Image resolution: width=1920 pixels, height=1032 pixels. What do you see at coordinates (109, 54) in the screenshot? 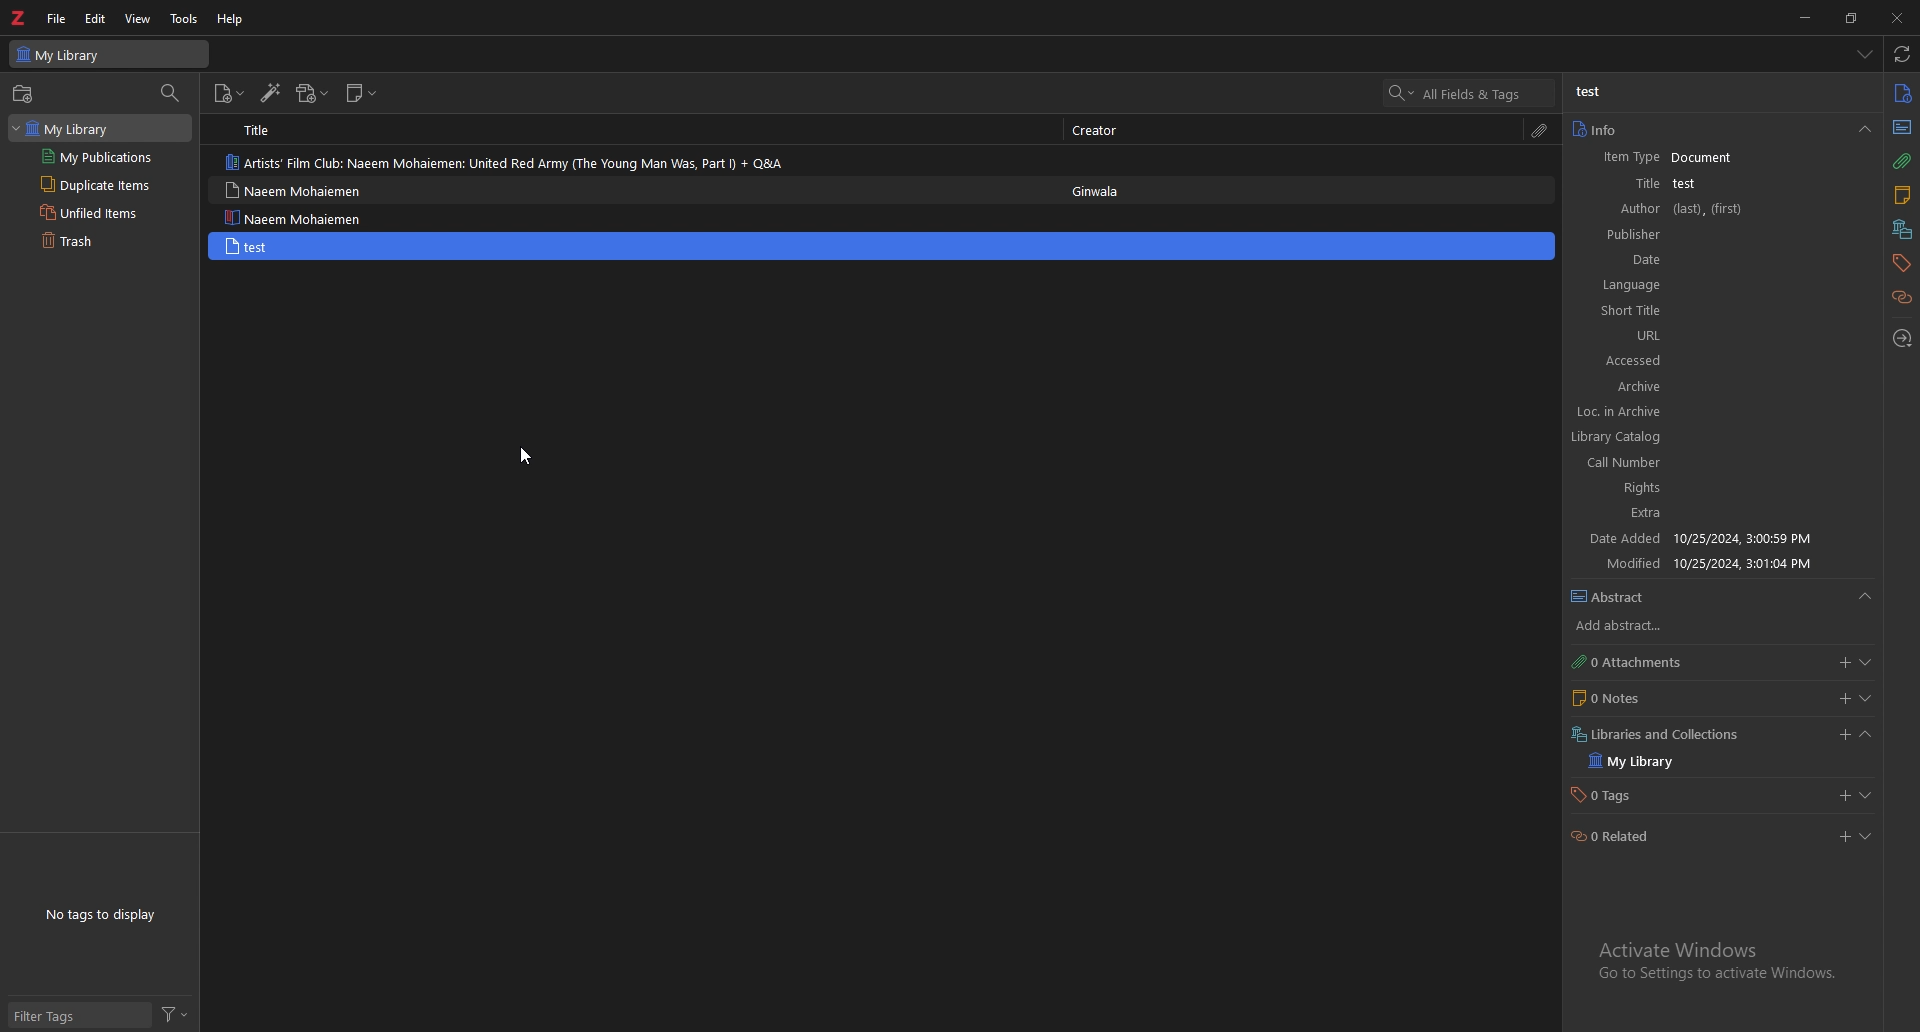
I see `my library` at bounding box center [109, 54].